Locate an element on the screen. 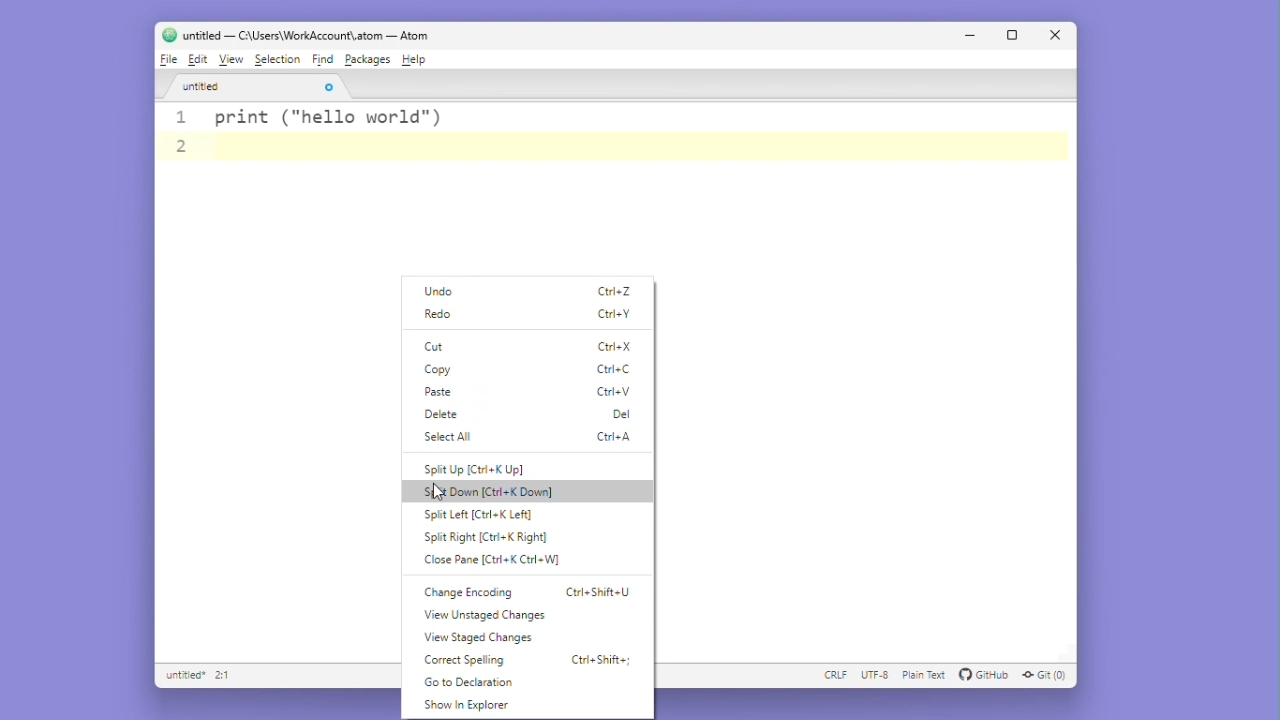 This screenshot has height=720, width=1280. editor space is located at coordinates (283, 445).